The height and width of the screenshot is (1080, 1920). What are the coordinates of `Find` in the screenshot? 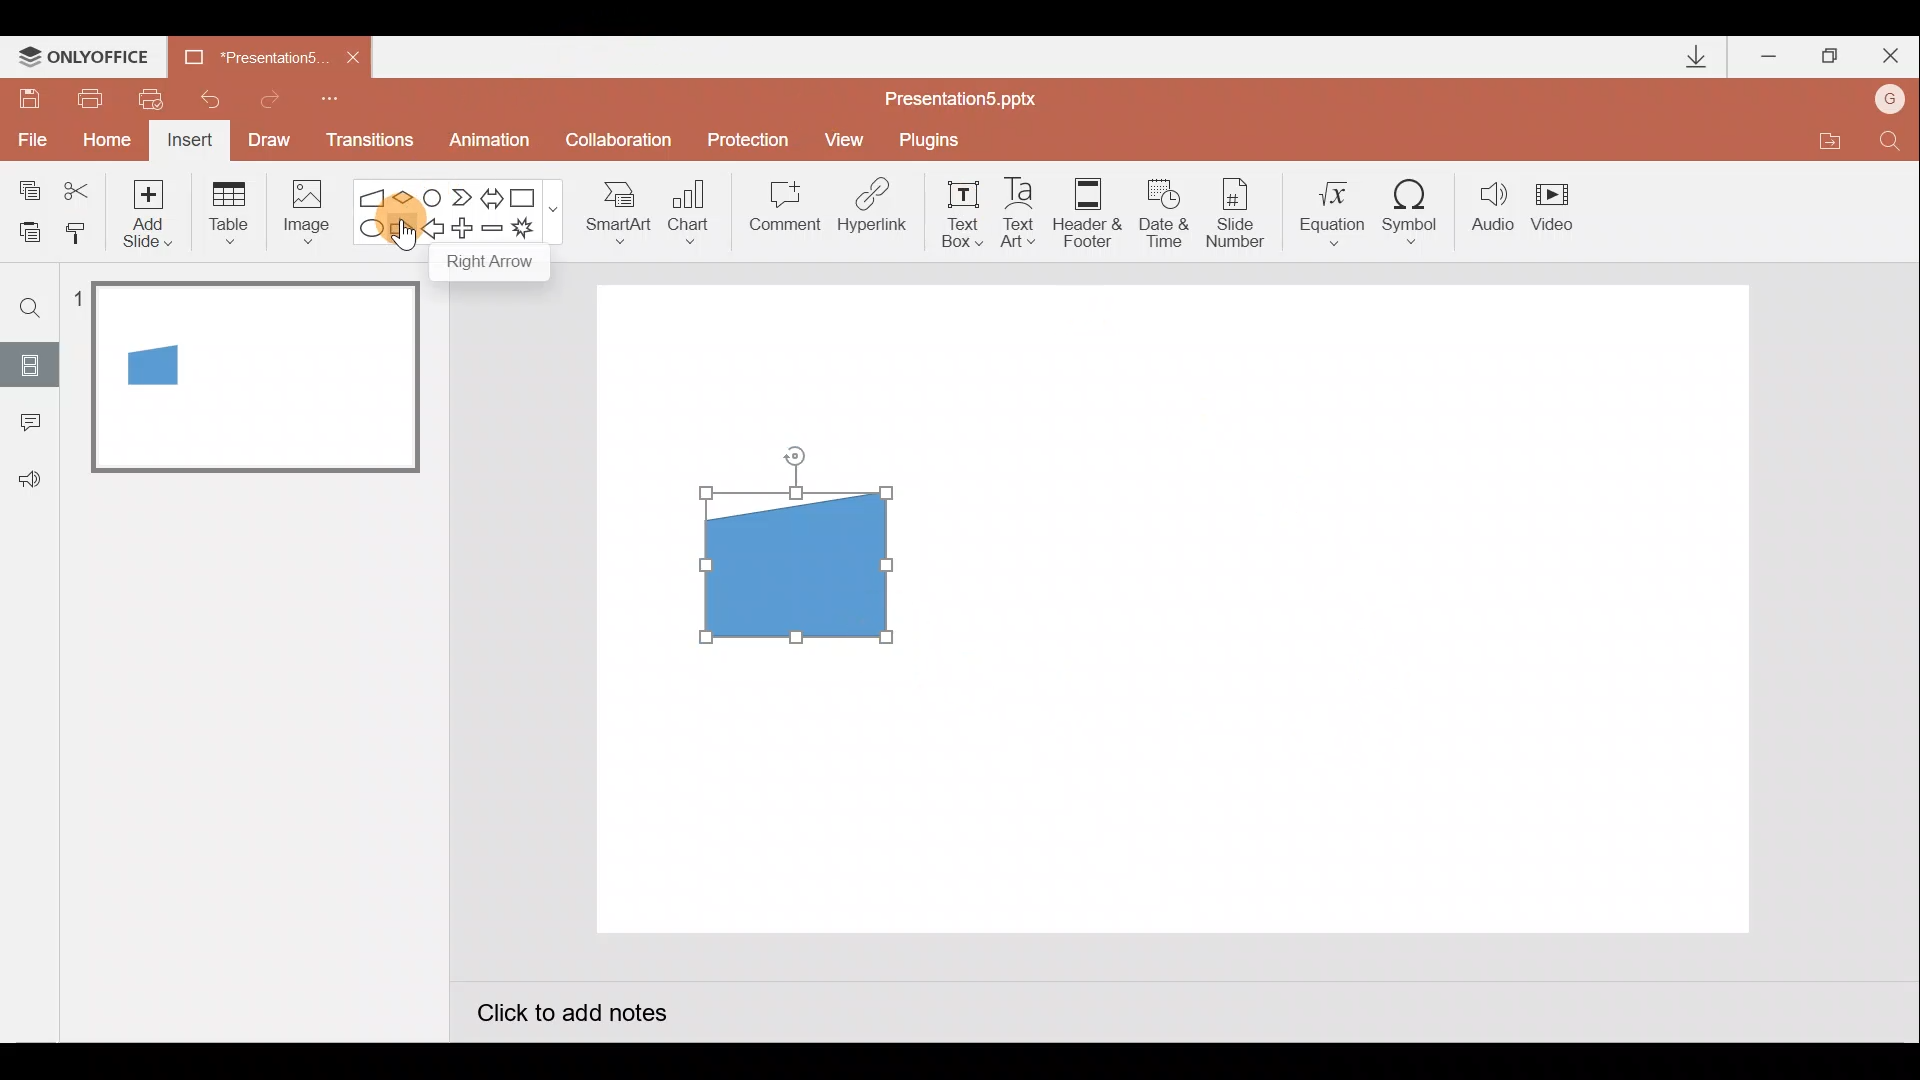 It's located at (31, 307).